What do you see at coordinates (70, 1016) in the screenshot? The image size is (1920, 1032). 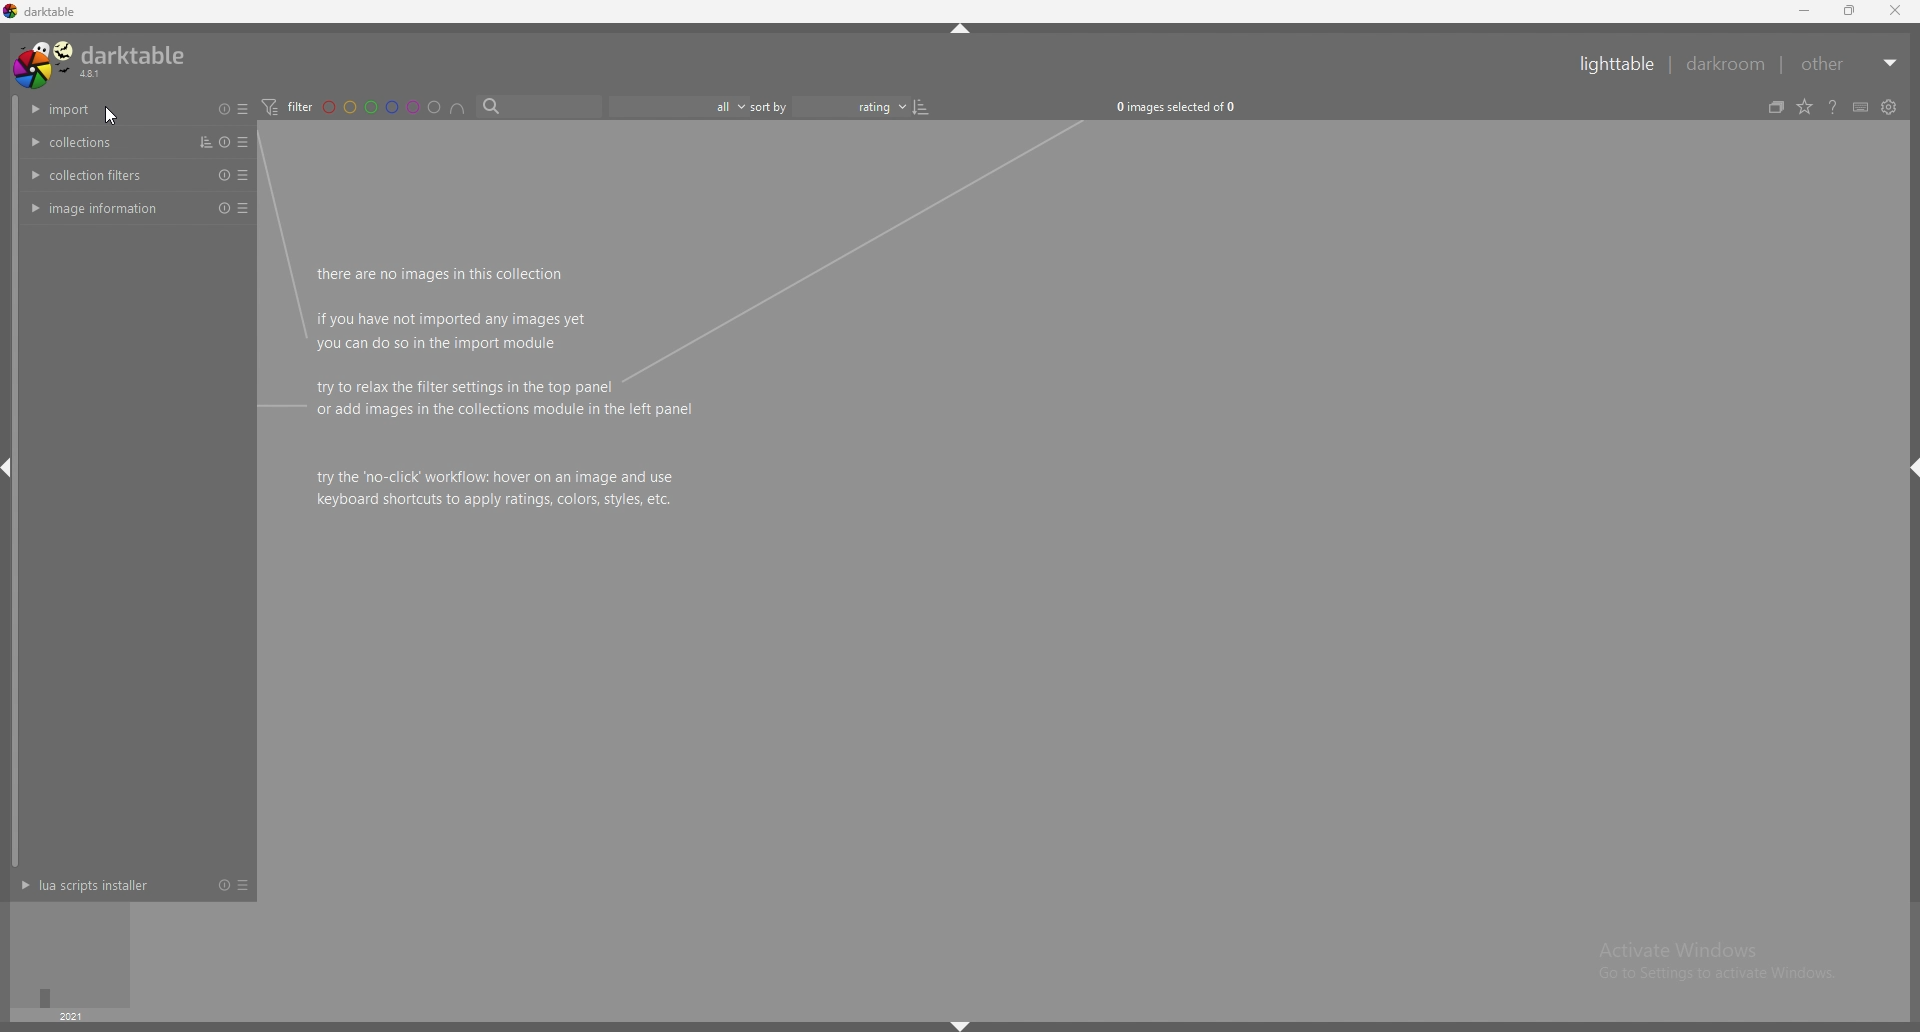 I see `year` at bounding box center [70, 1016].